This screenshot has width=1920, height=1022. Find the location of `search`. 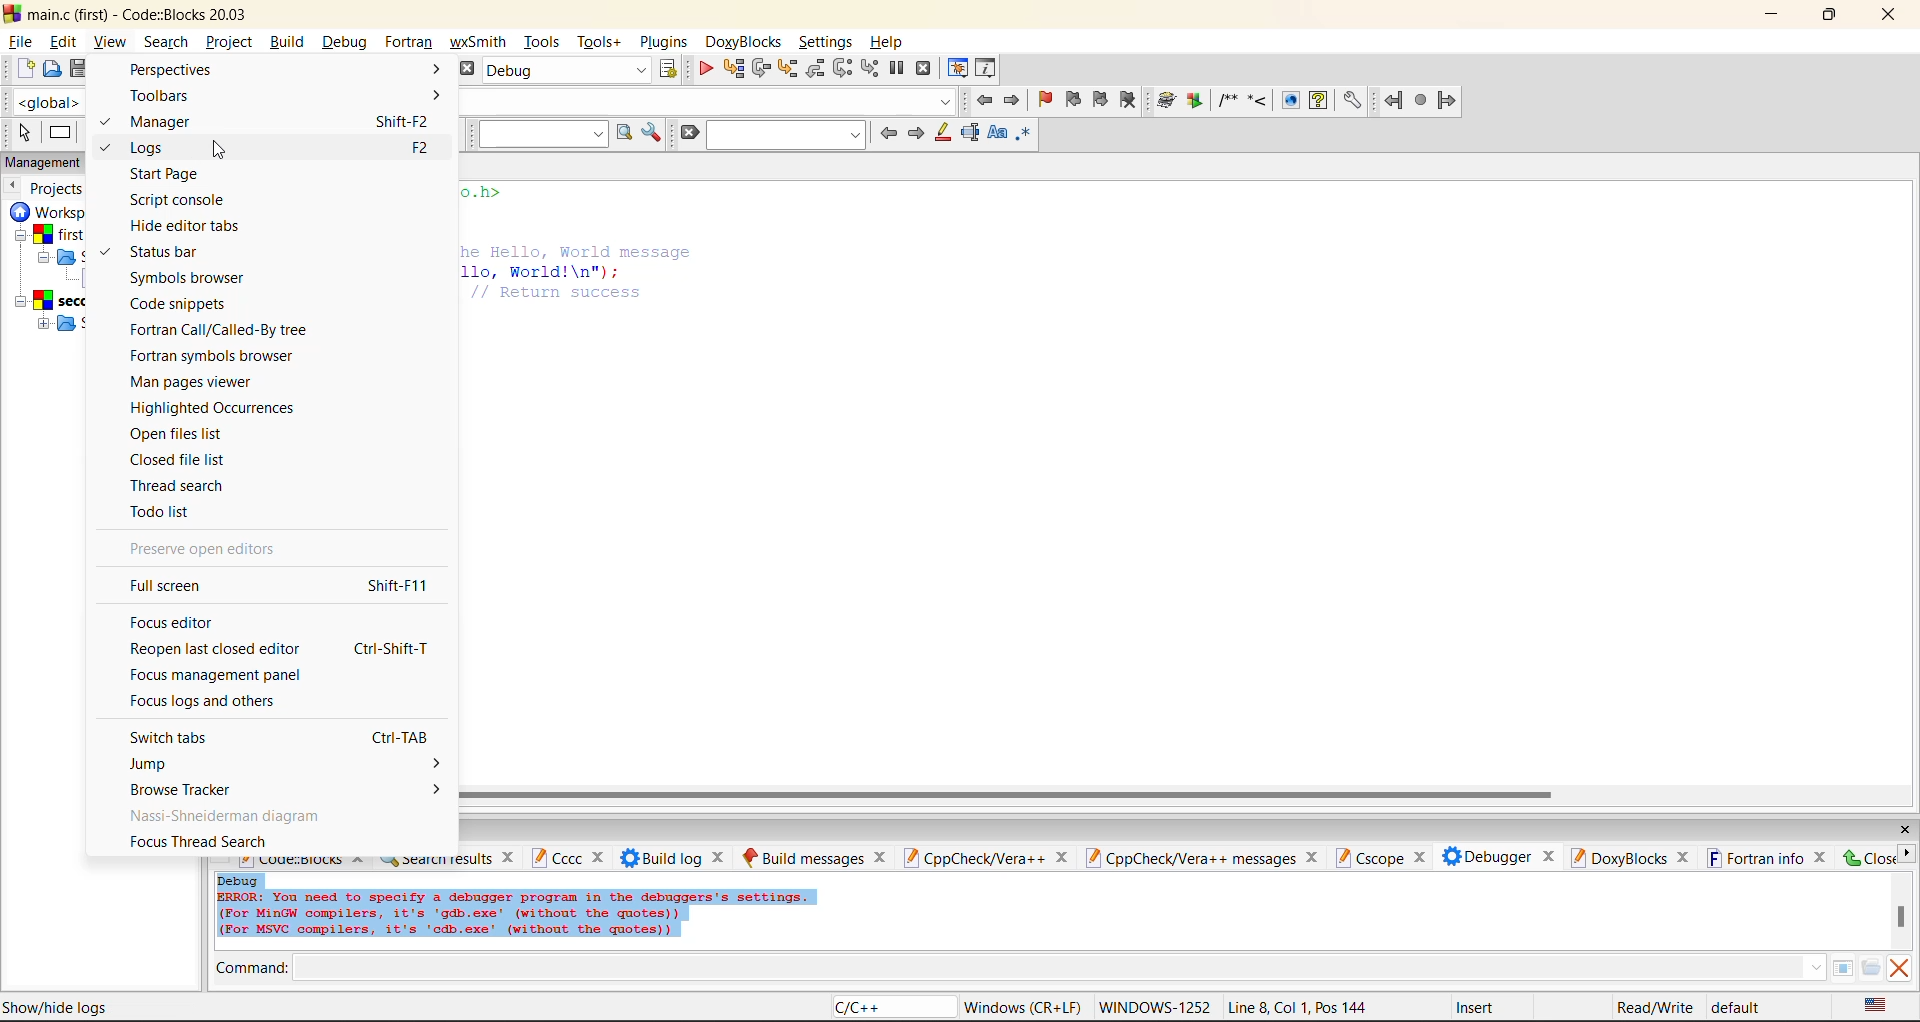

search is located at coordinates (783, 134).